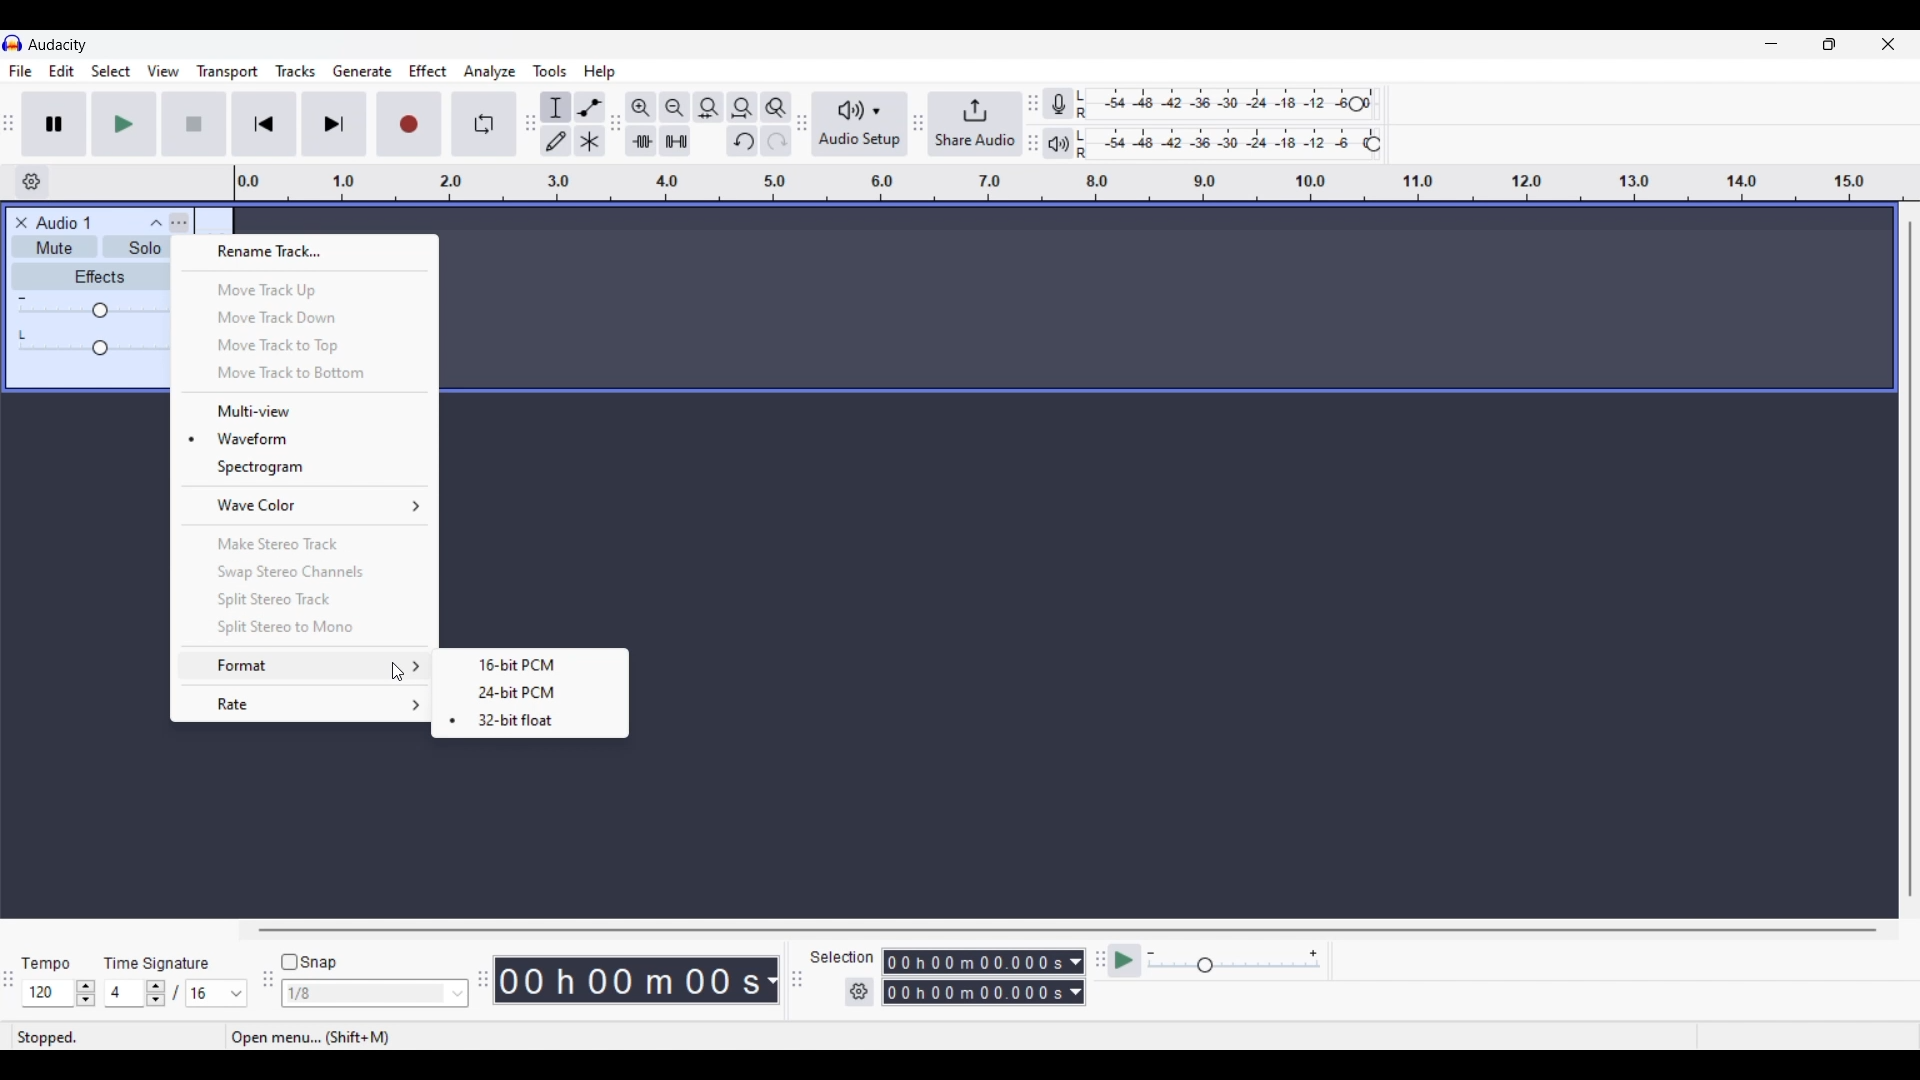  Describe the element at coordinates (20, 71) in the screenshot. I see `File menu` at that location.